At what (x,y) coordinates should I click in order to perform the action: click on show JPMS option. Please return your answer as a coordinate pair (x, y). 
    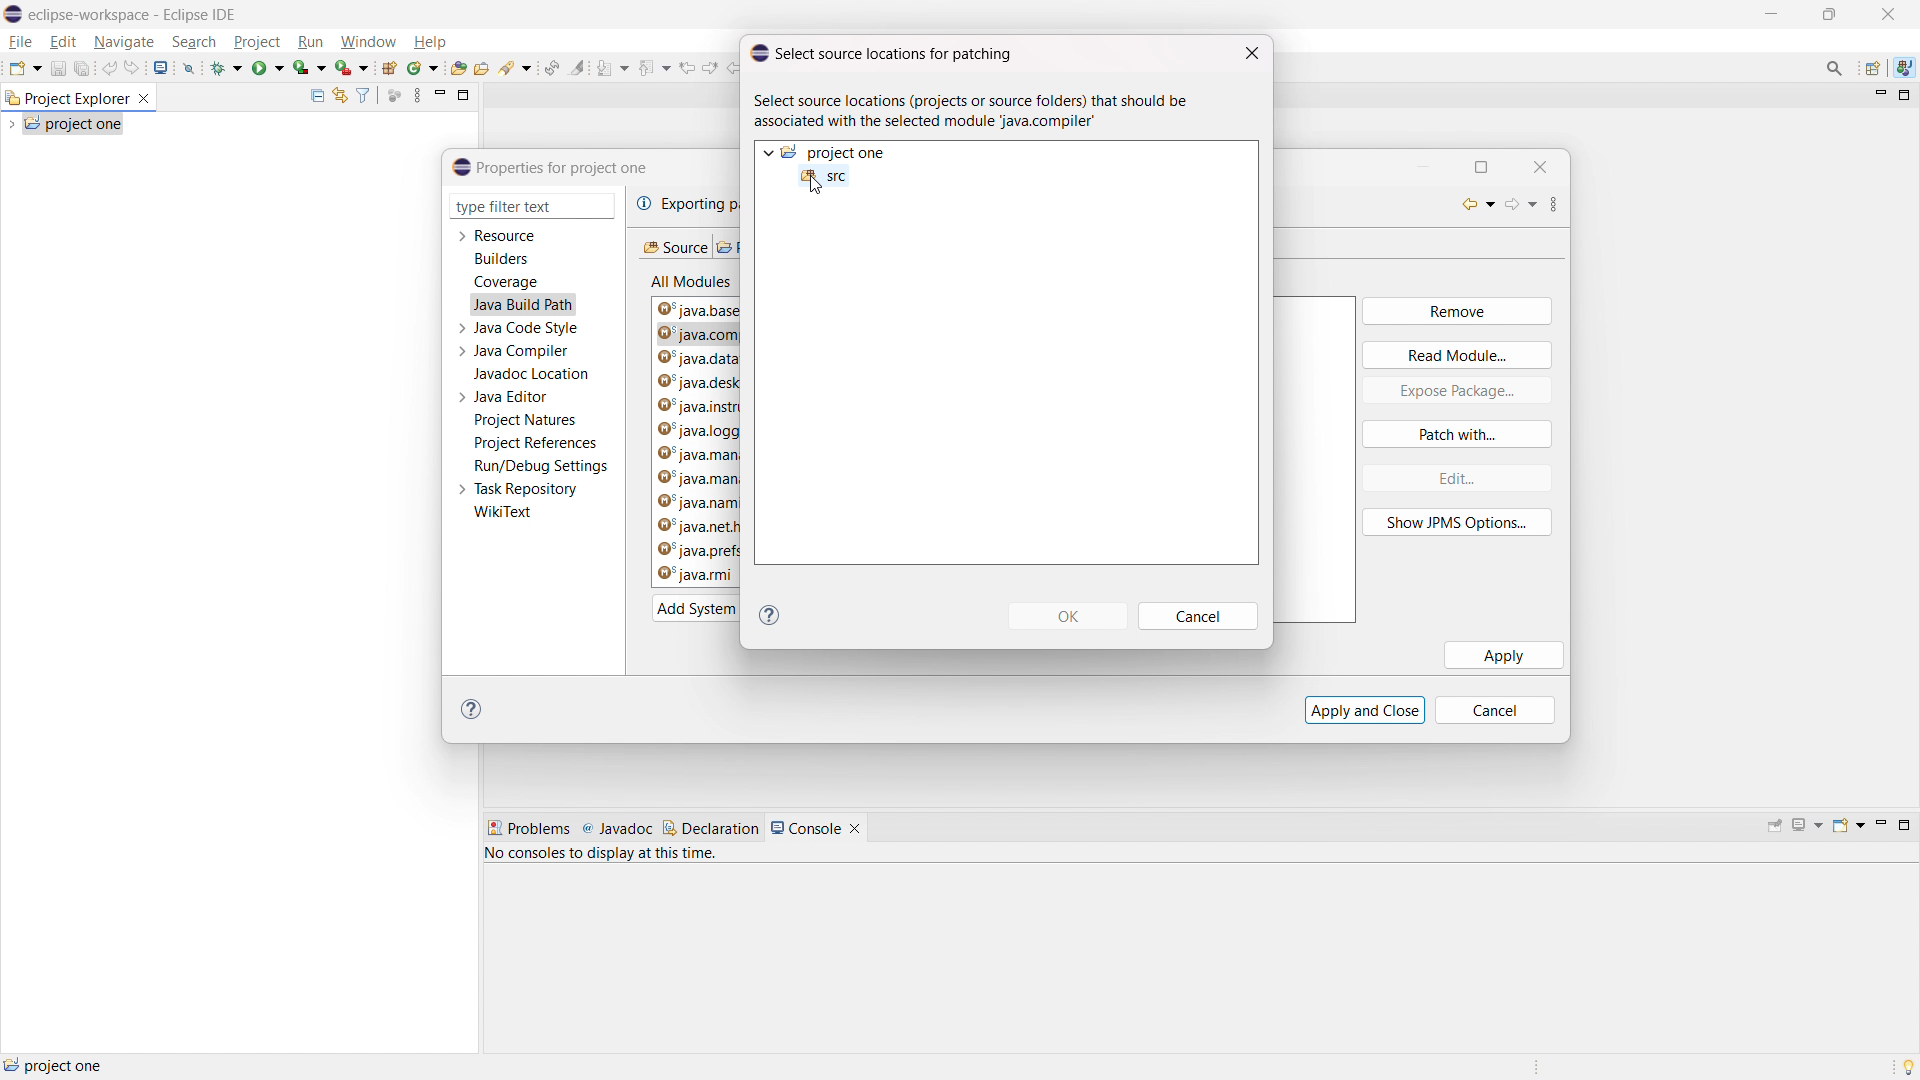
    Looking at the image, I should click on (1458, 523).